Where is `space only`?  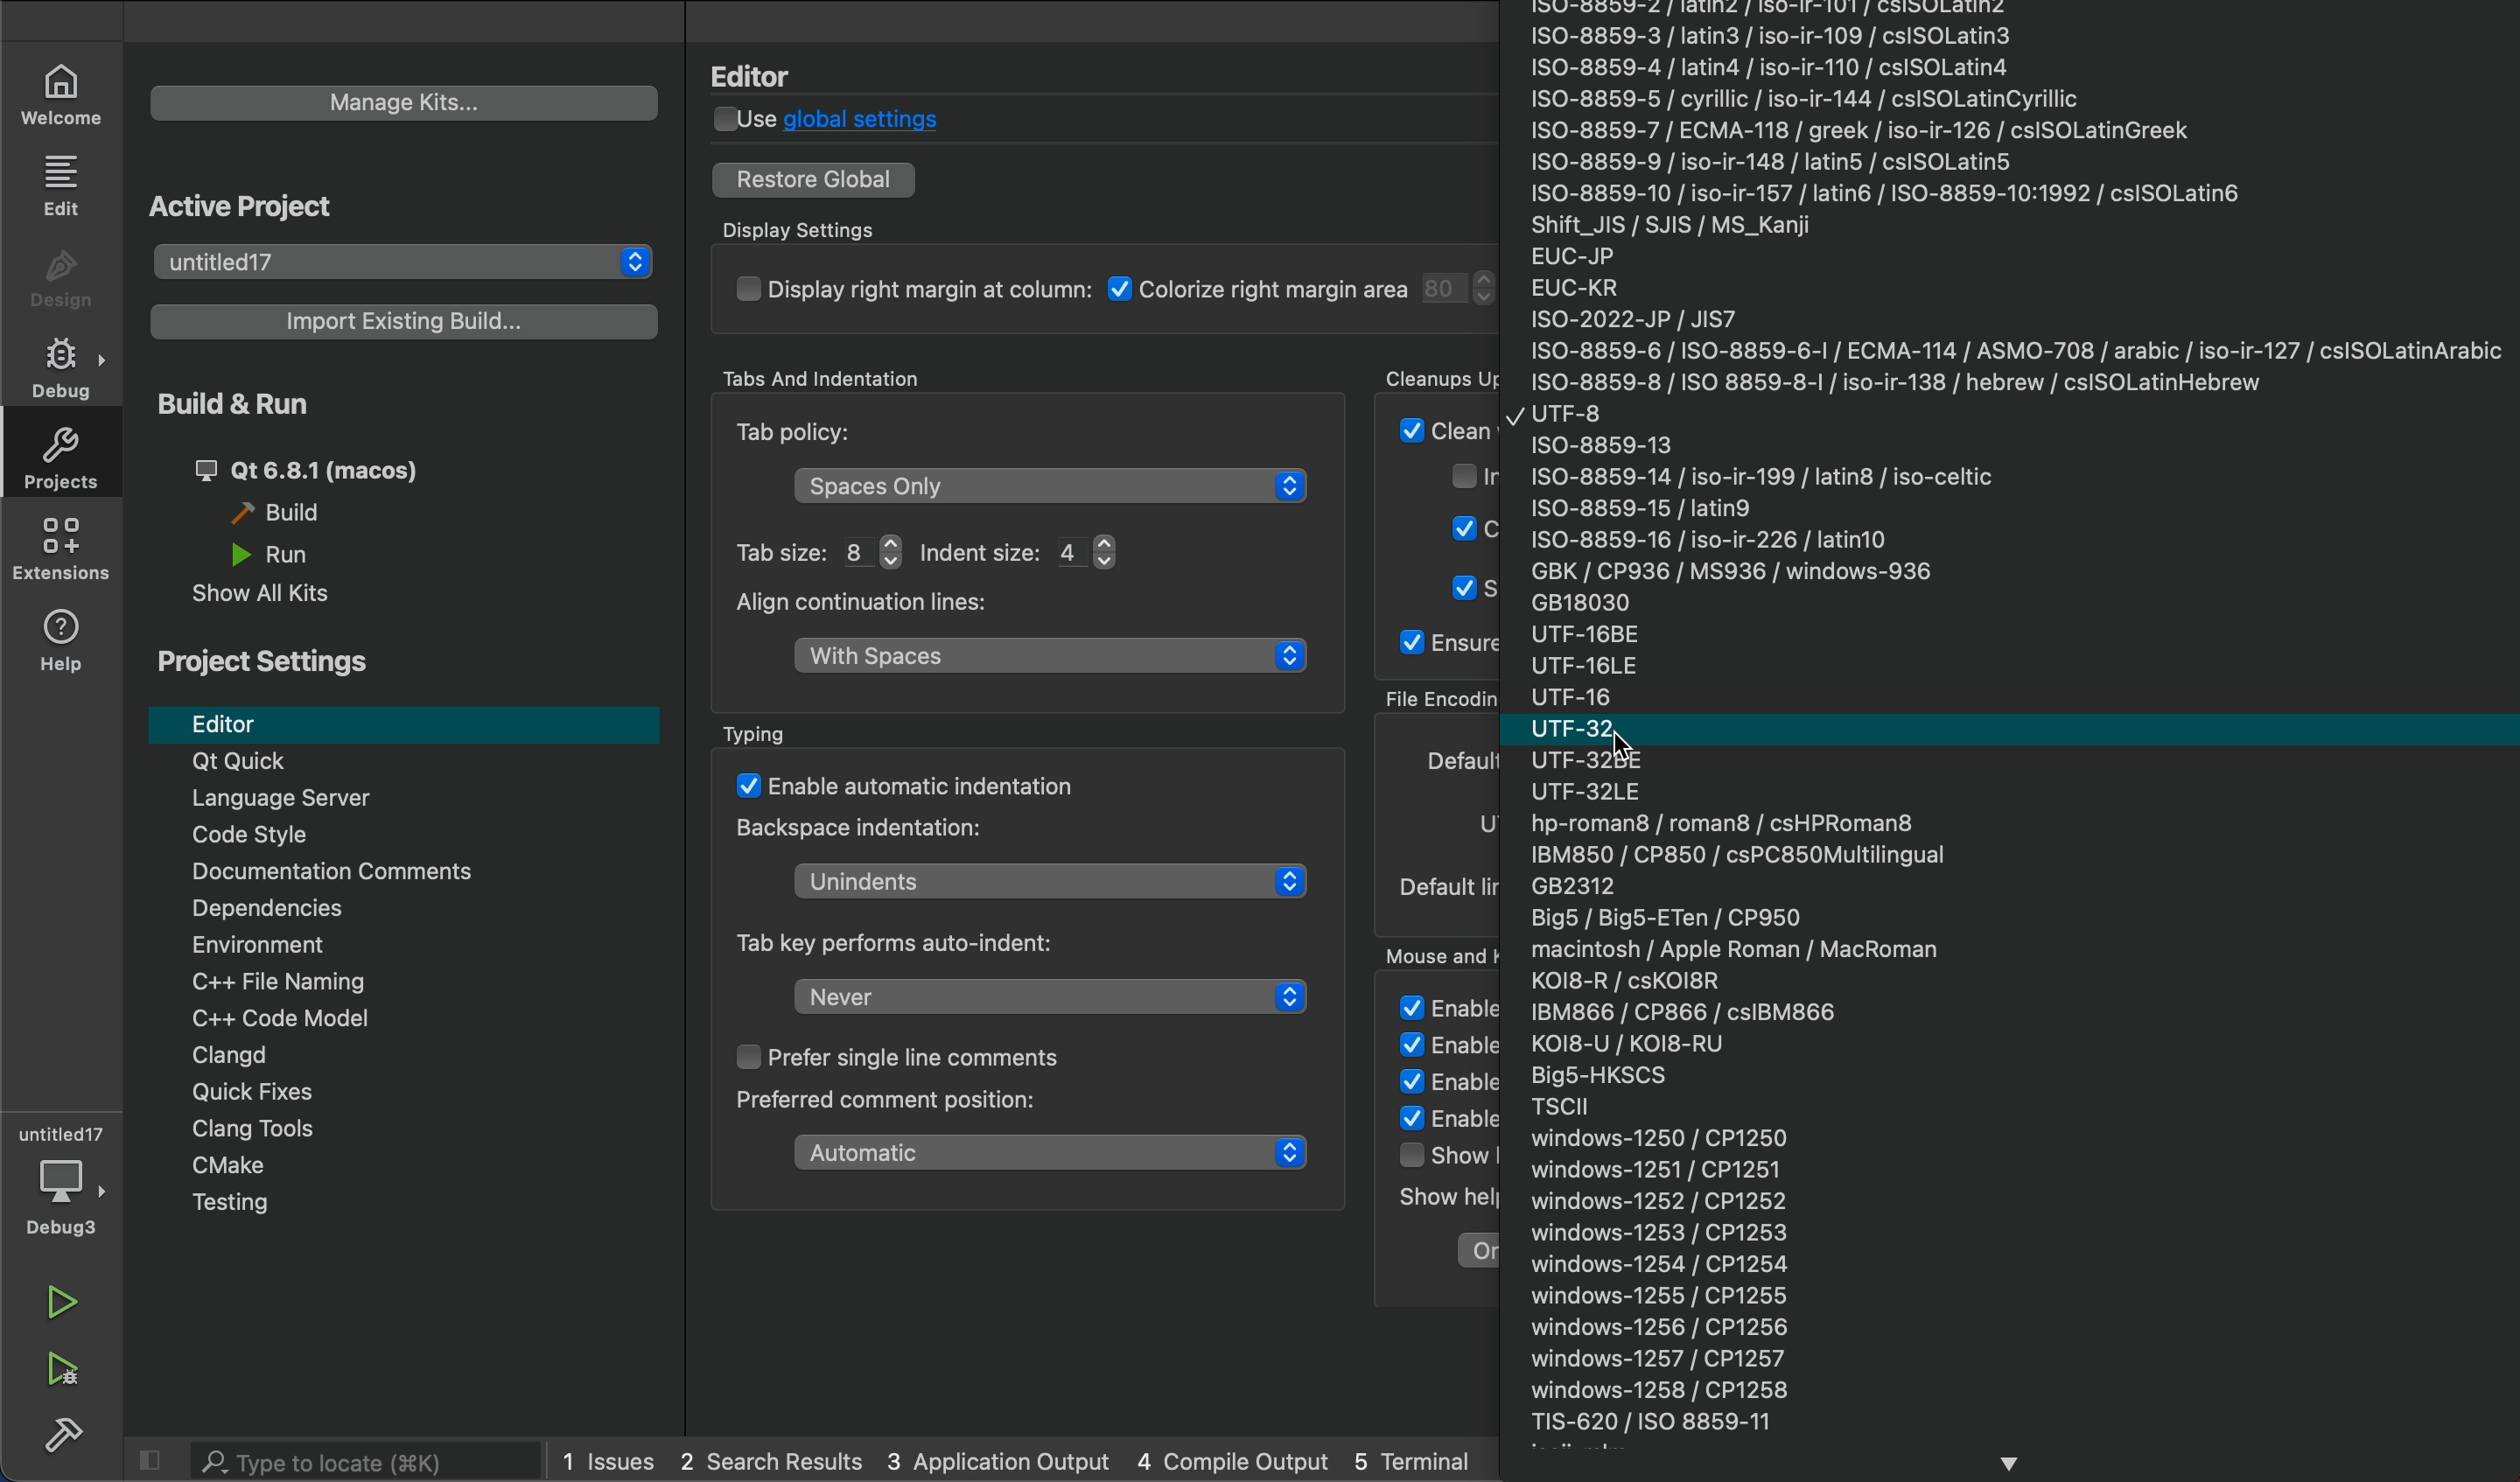
space only is located at coordinates (1051, 486).